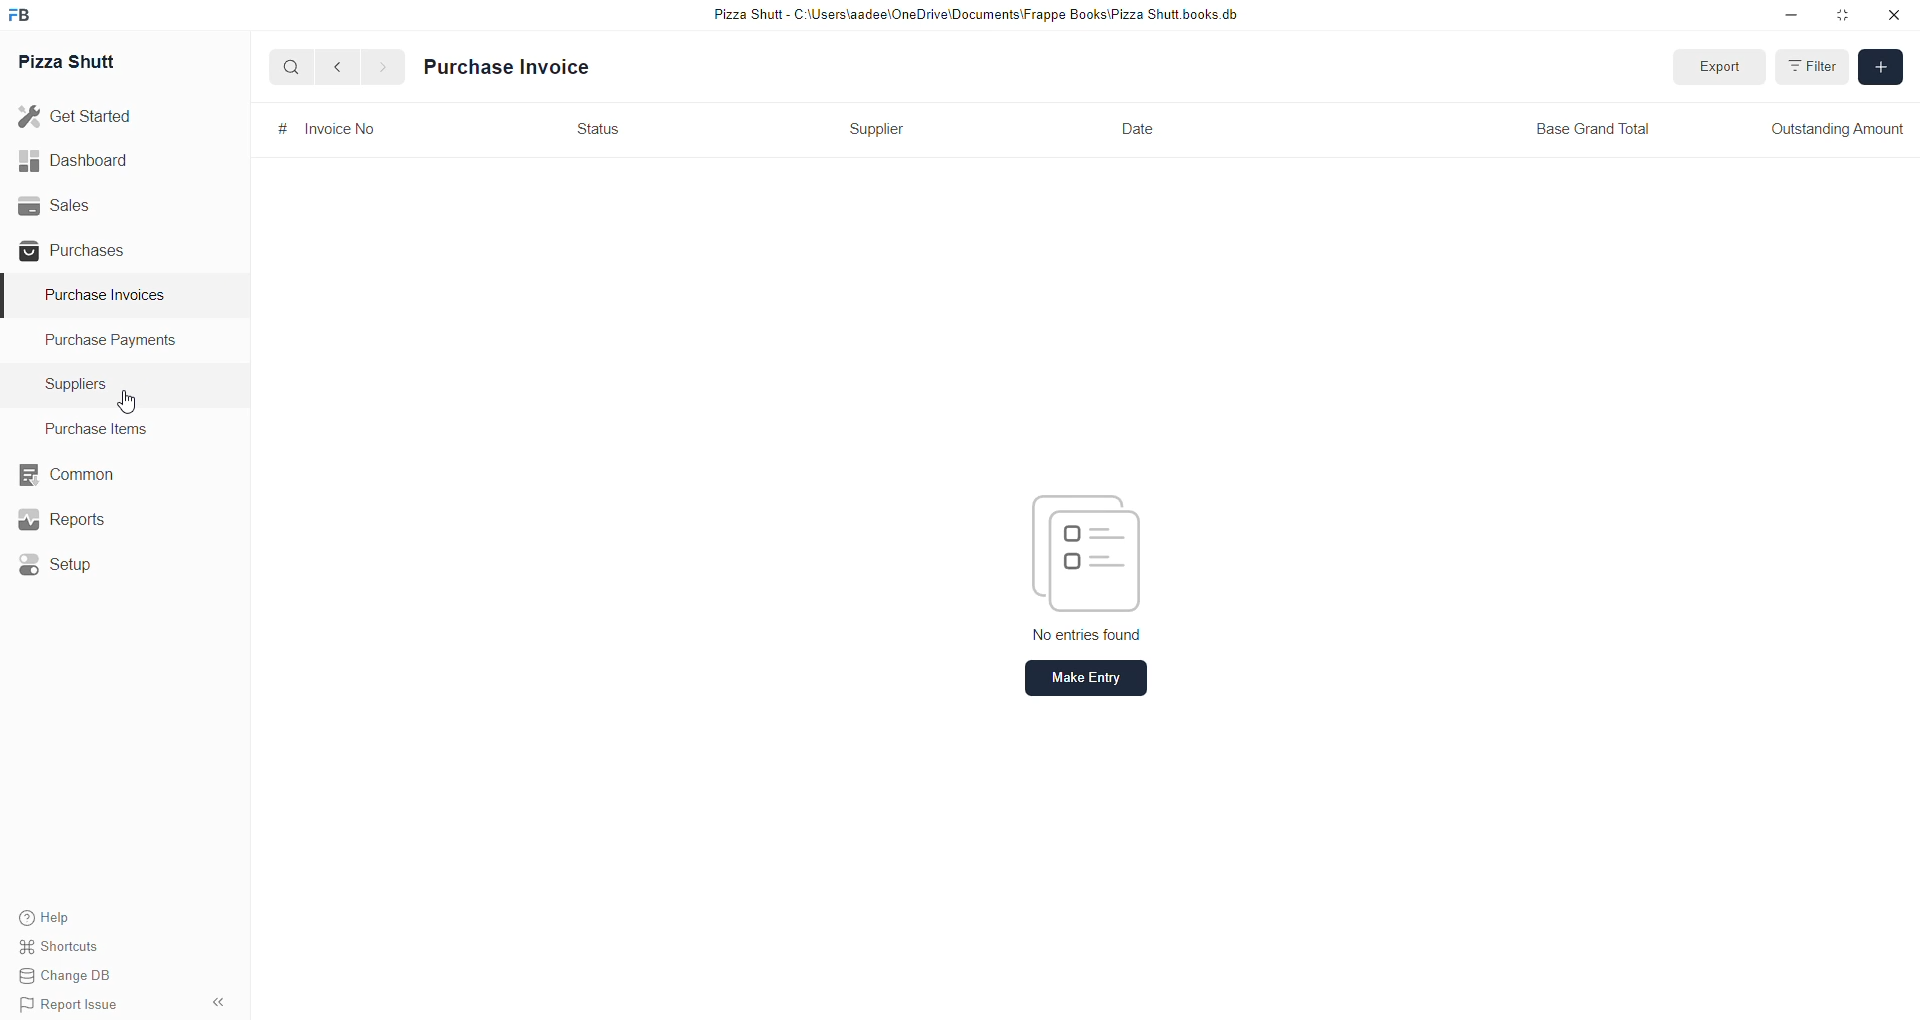 The height and width of the screenshot is (1020, 1920). What do you see at coordinates (1789, 18) in the screenshot?
I see `minimize` at bounding box center [1789, 18].